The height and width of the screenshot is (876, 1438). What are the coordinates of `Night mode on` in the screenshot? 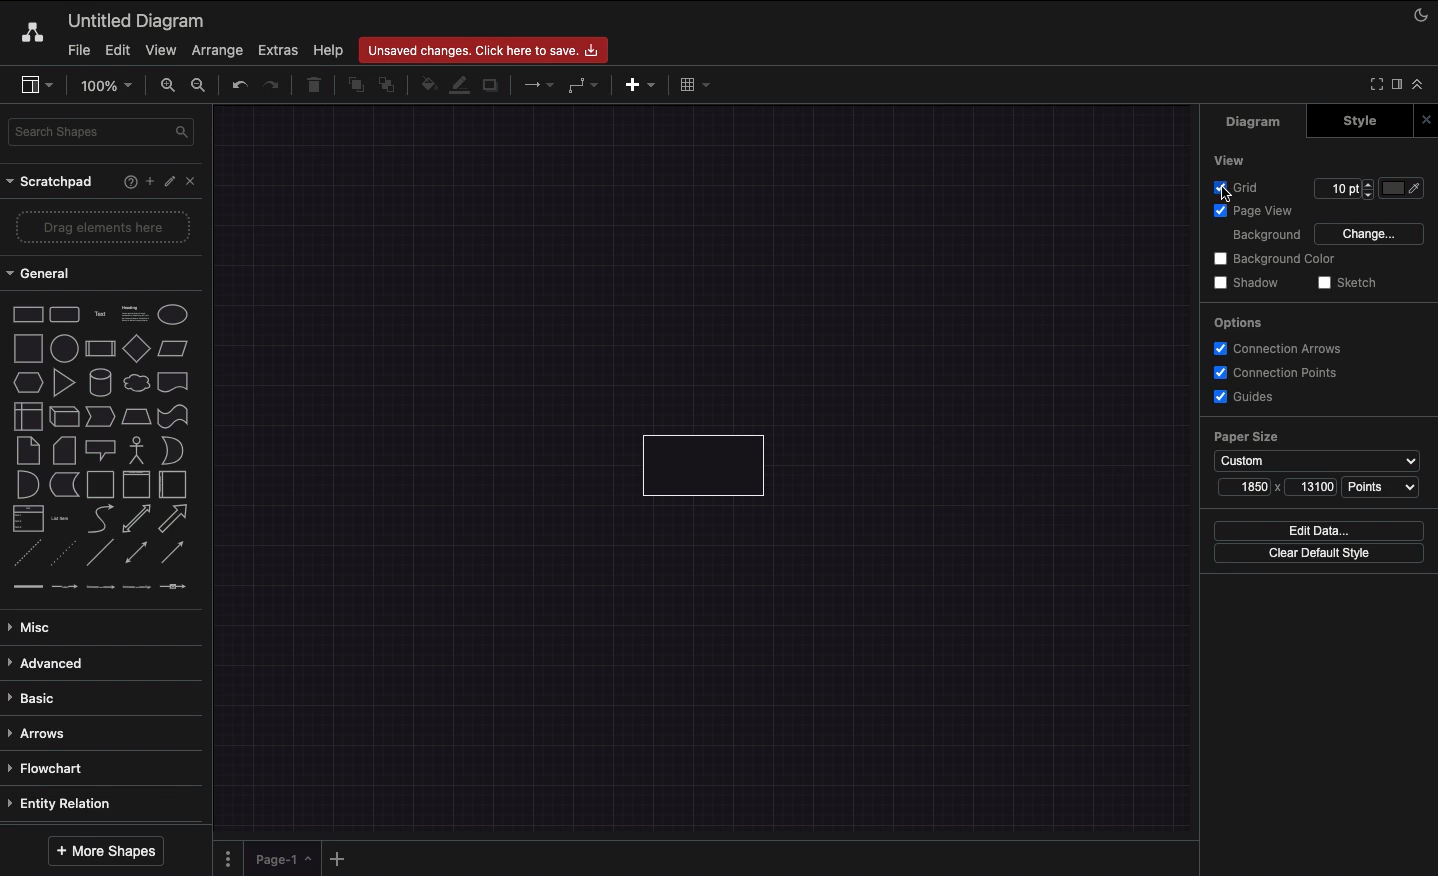 It's located at (1415, 16).